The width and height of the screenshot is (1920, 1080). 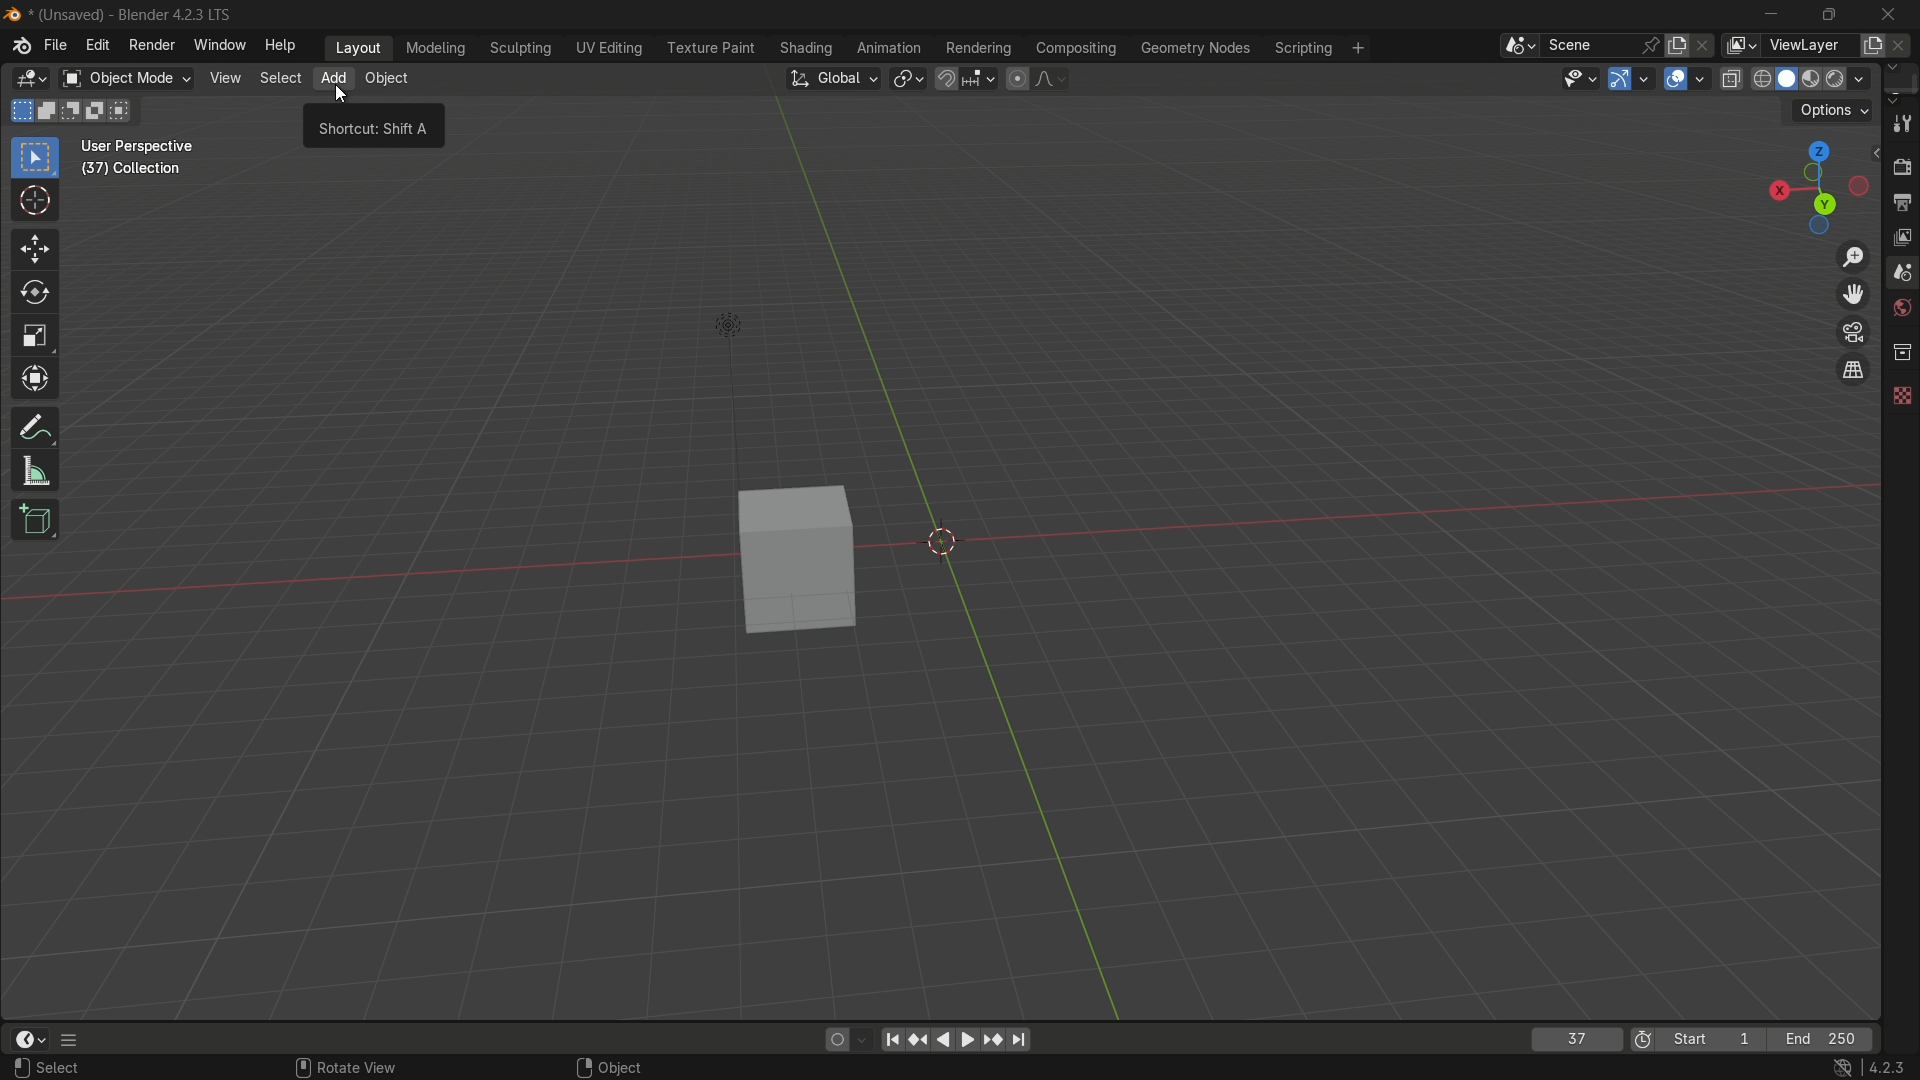 What do you see at coordinates (346, 1064) in the screenshot?
I see `rotate view` at bounding box center [346, 1064].